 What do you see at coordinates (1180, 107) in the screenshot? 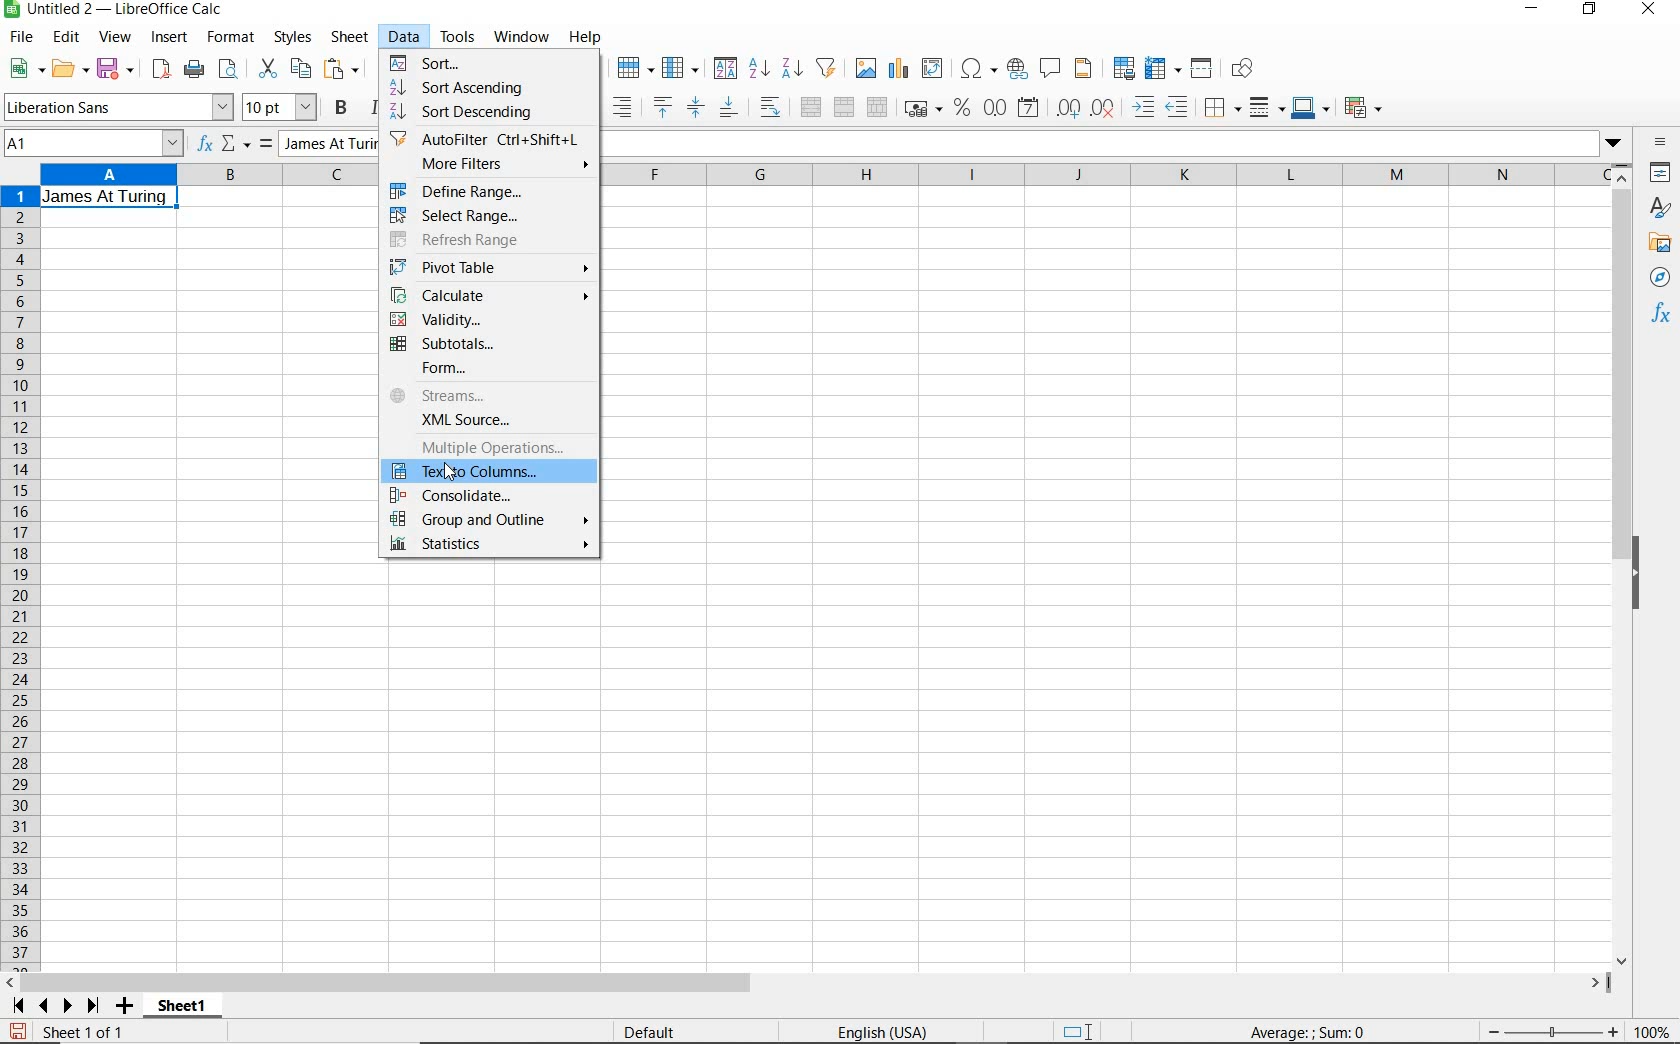
I see `decrease indent` at bounding box center [1180, 107].